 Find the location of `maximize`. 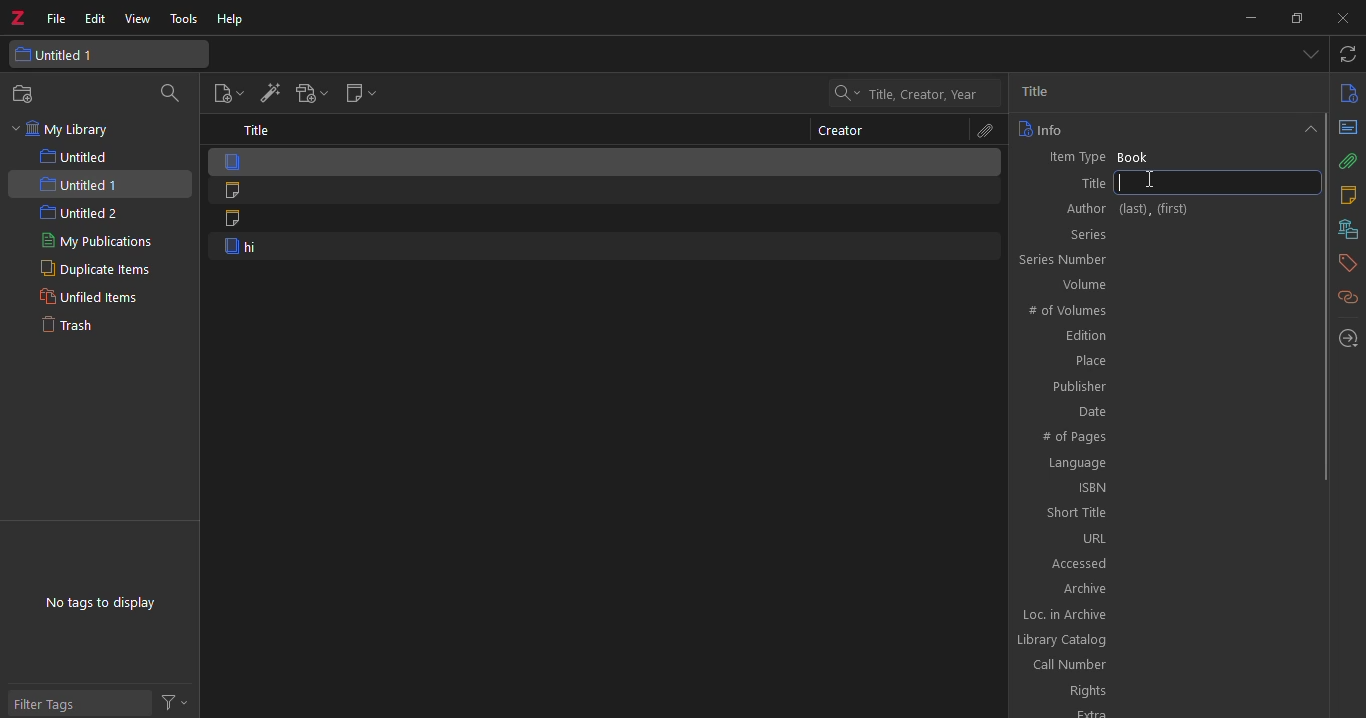

maximize is located at coordinates (1295, 19).